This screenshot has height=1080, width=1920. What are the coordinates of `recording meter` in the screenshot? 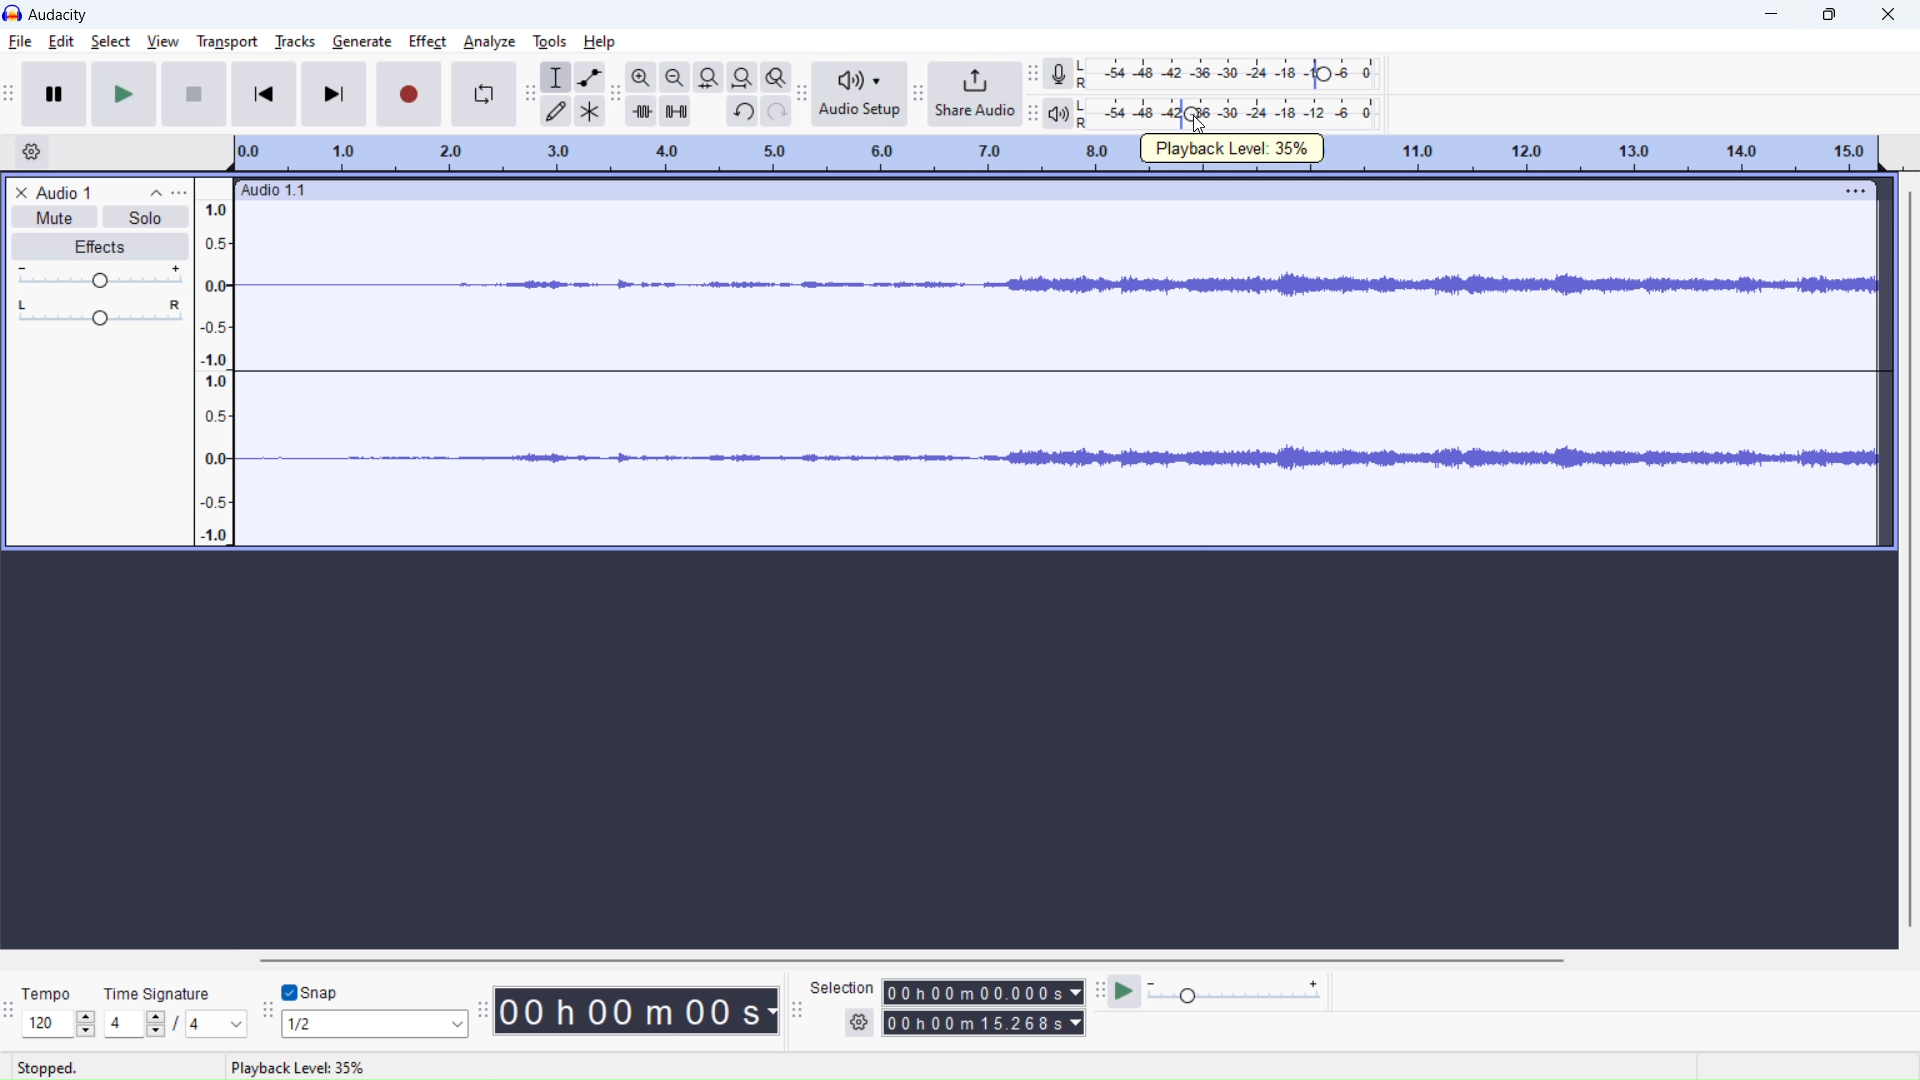 It's located at (1059, 74).